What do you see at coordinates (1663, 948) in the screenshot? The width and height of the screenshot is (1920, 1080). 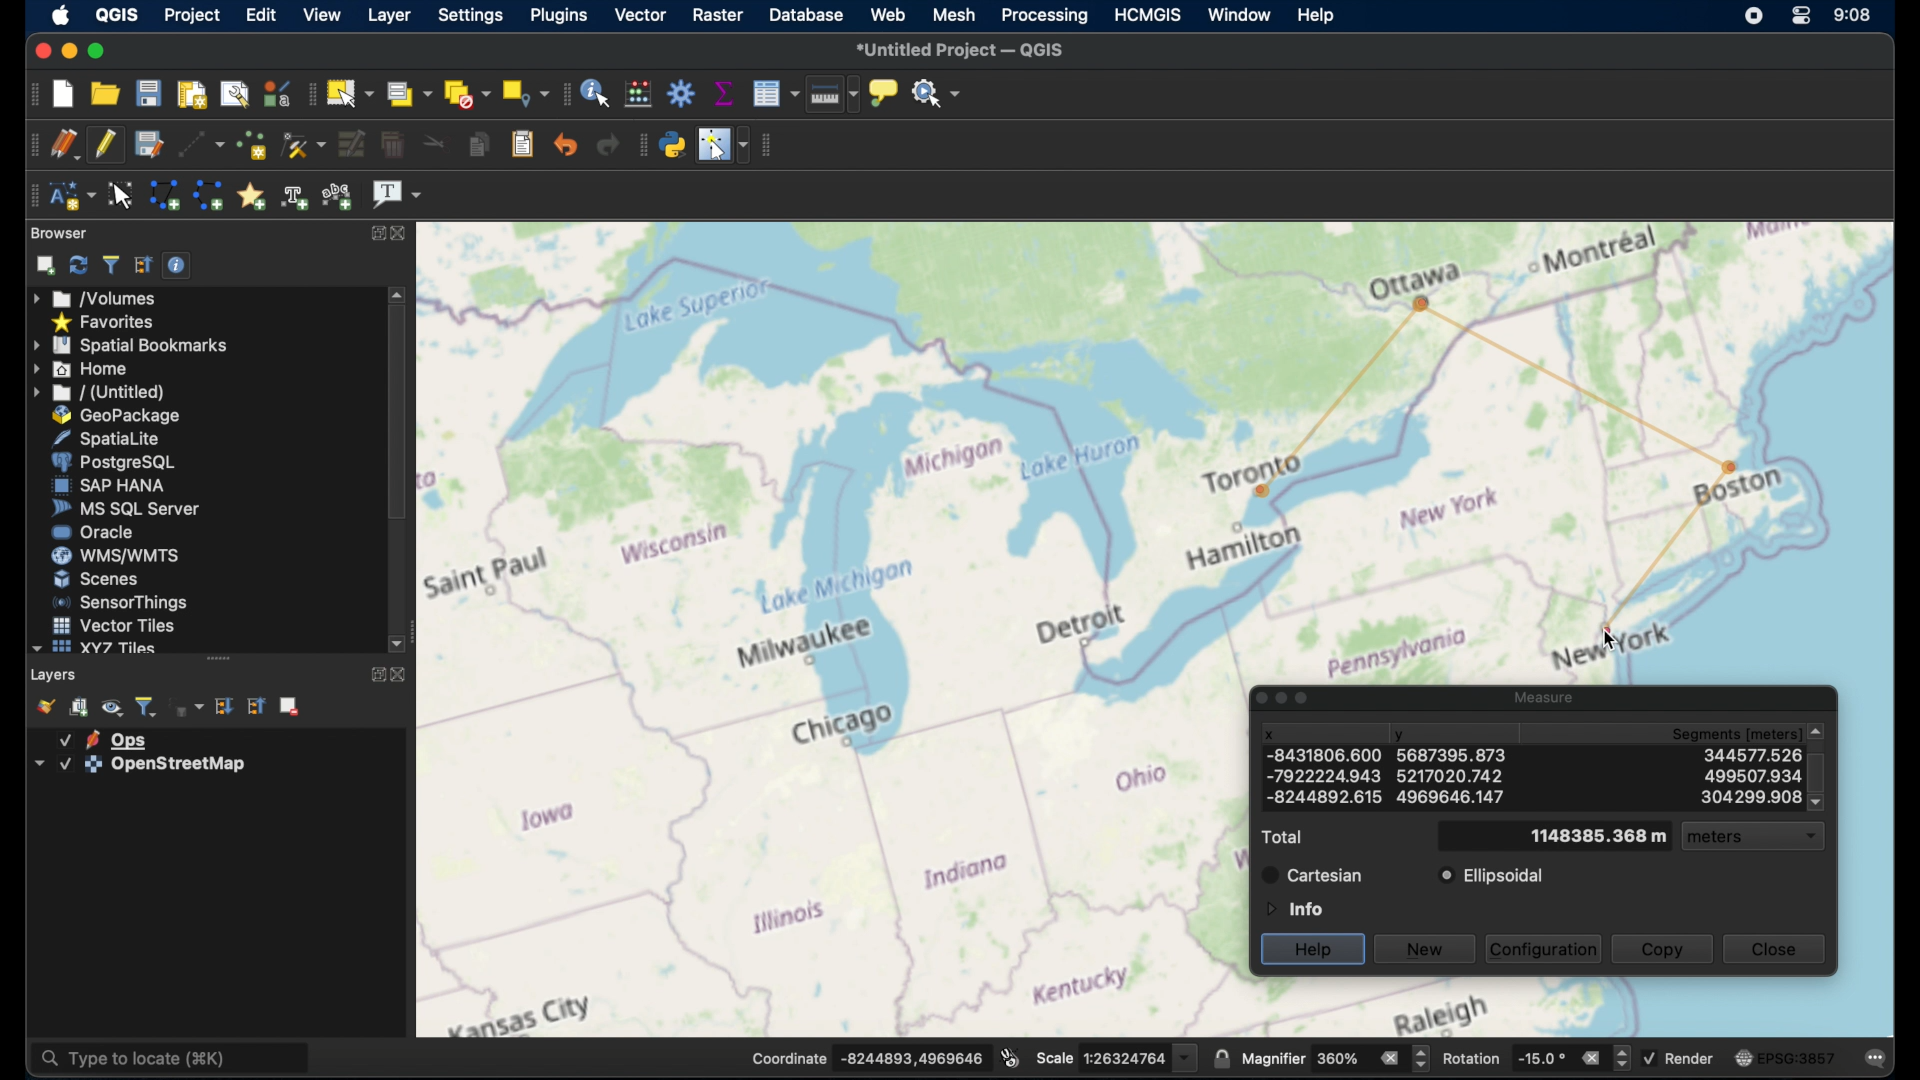 I see `copy` at bounding box center [1663, 948].